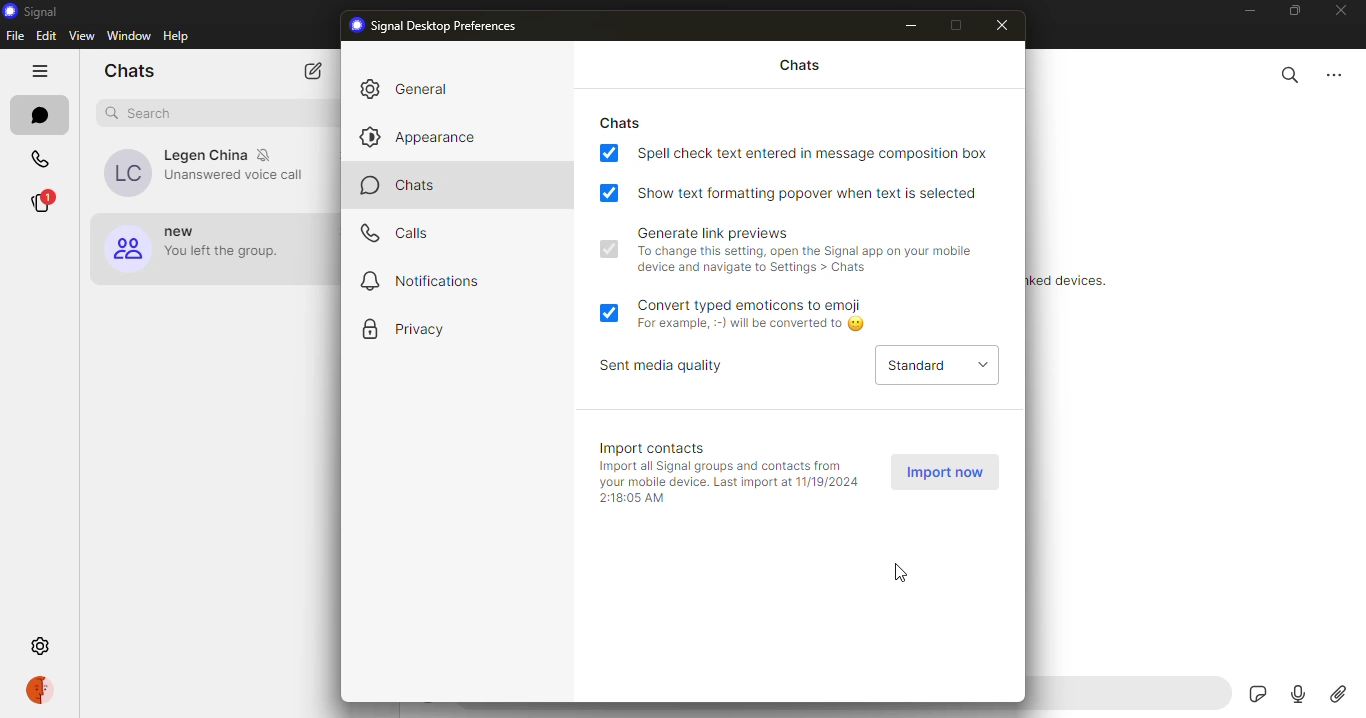 The height and width of the screenshot is (718, 1366). Describe the element at coordinates (1249, 12) in the screenshot. I see `minimize` at that location.